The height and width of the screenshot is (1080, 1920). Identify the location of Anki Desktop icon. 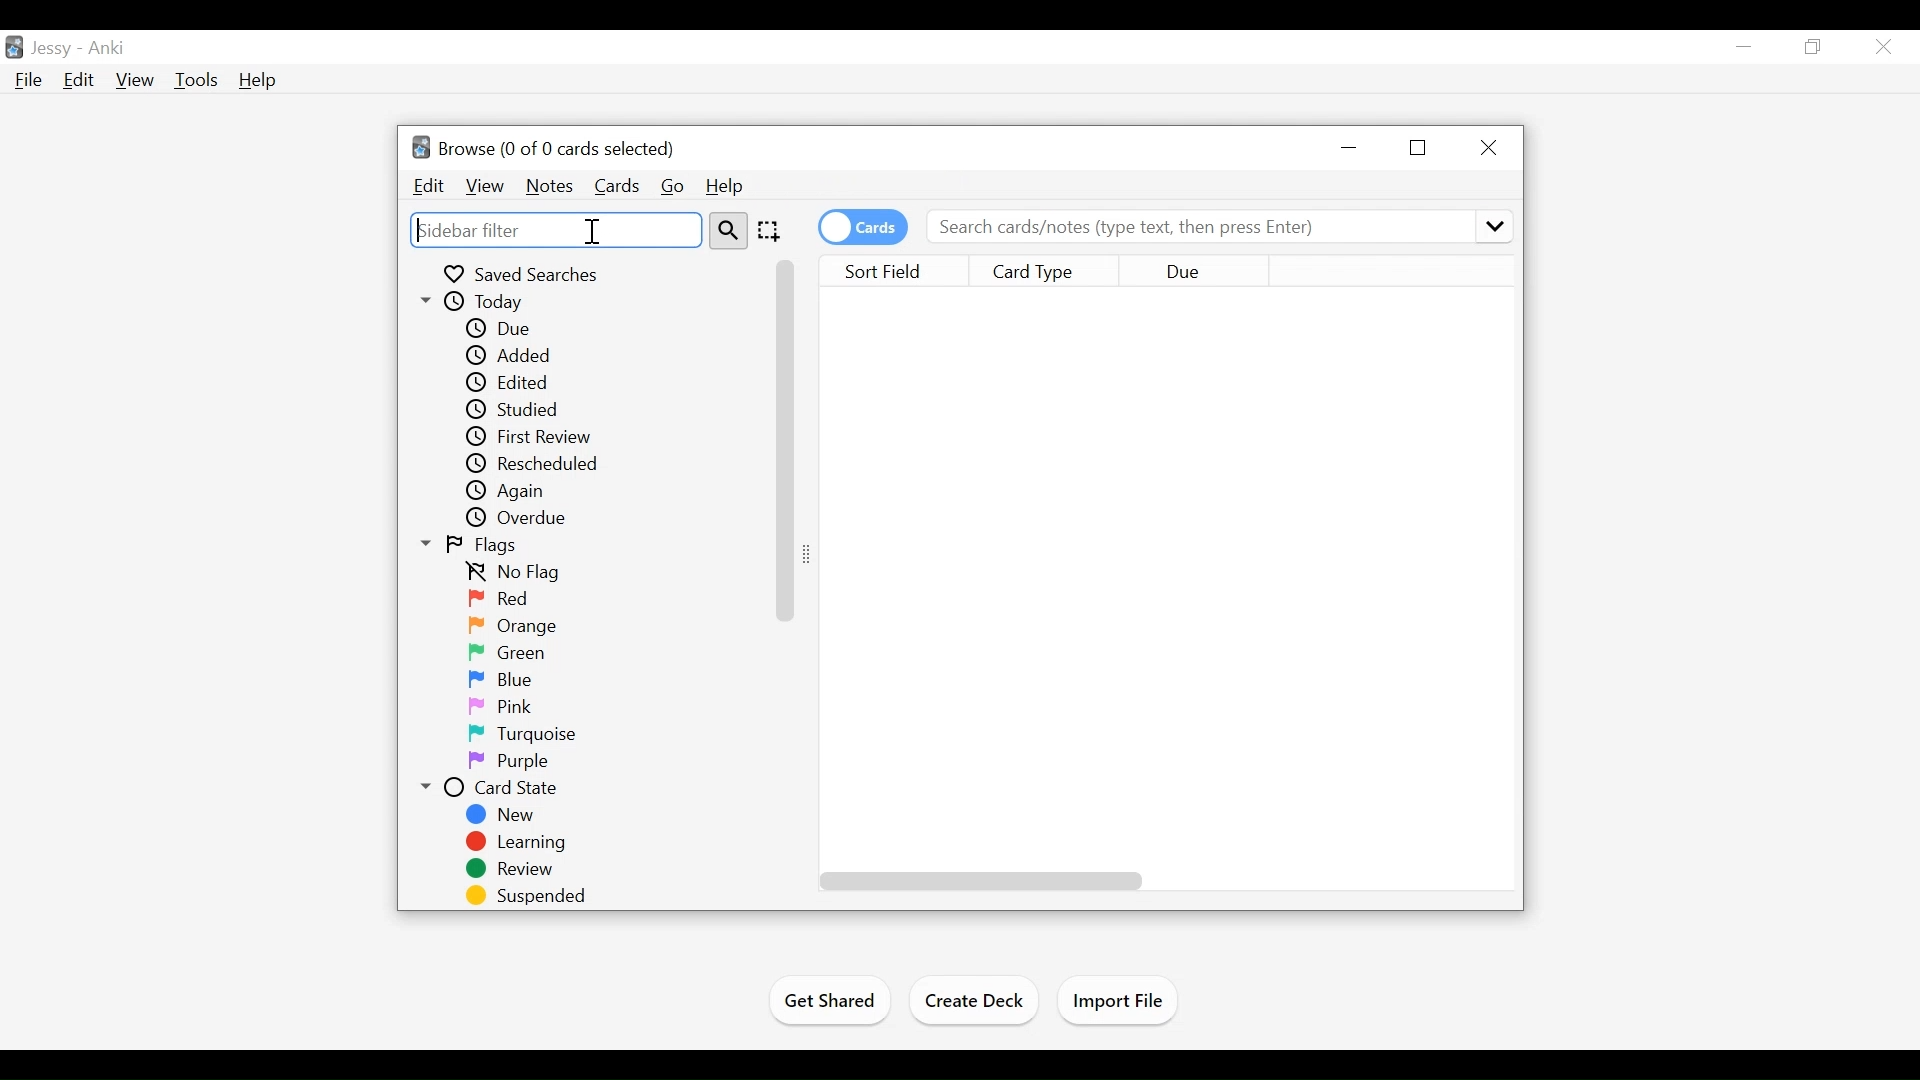
(13, 48).